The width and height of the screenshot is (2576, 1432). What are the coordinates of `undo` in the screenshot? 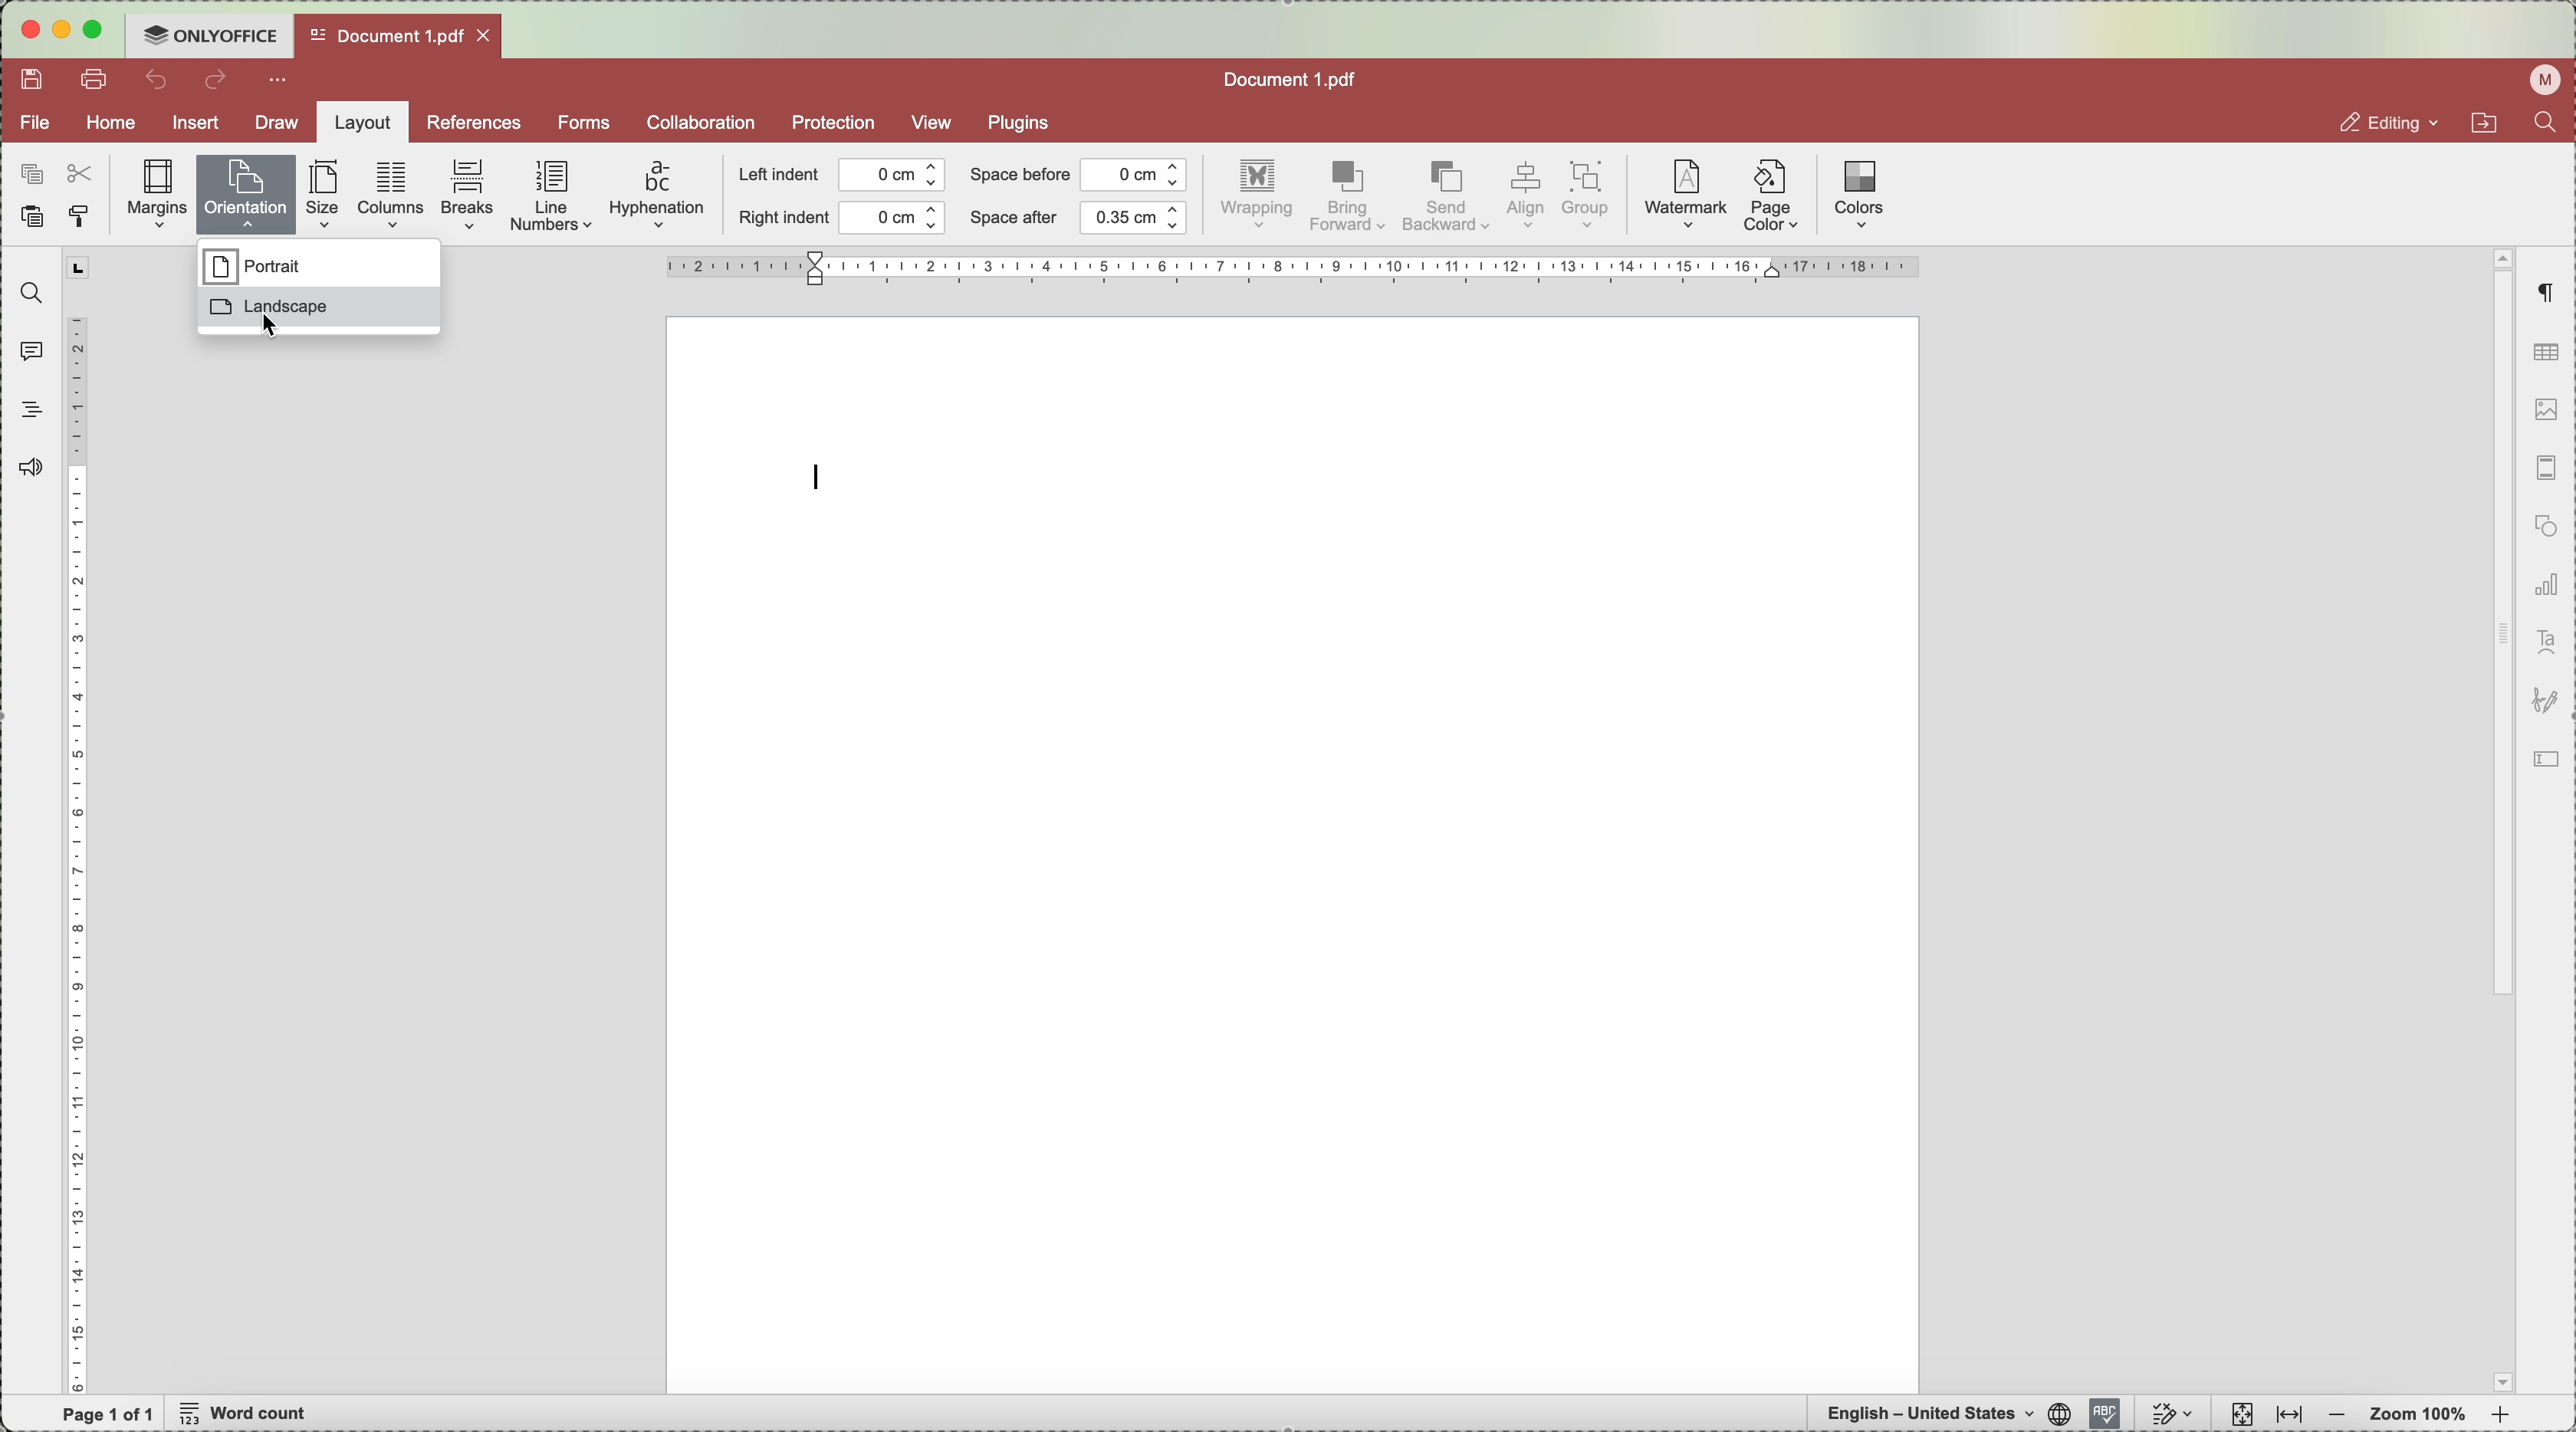 It's located at (159, 80).